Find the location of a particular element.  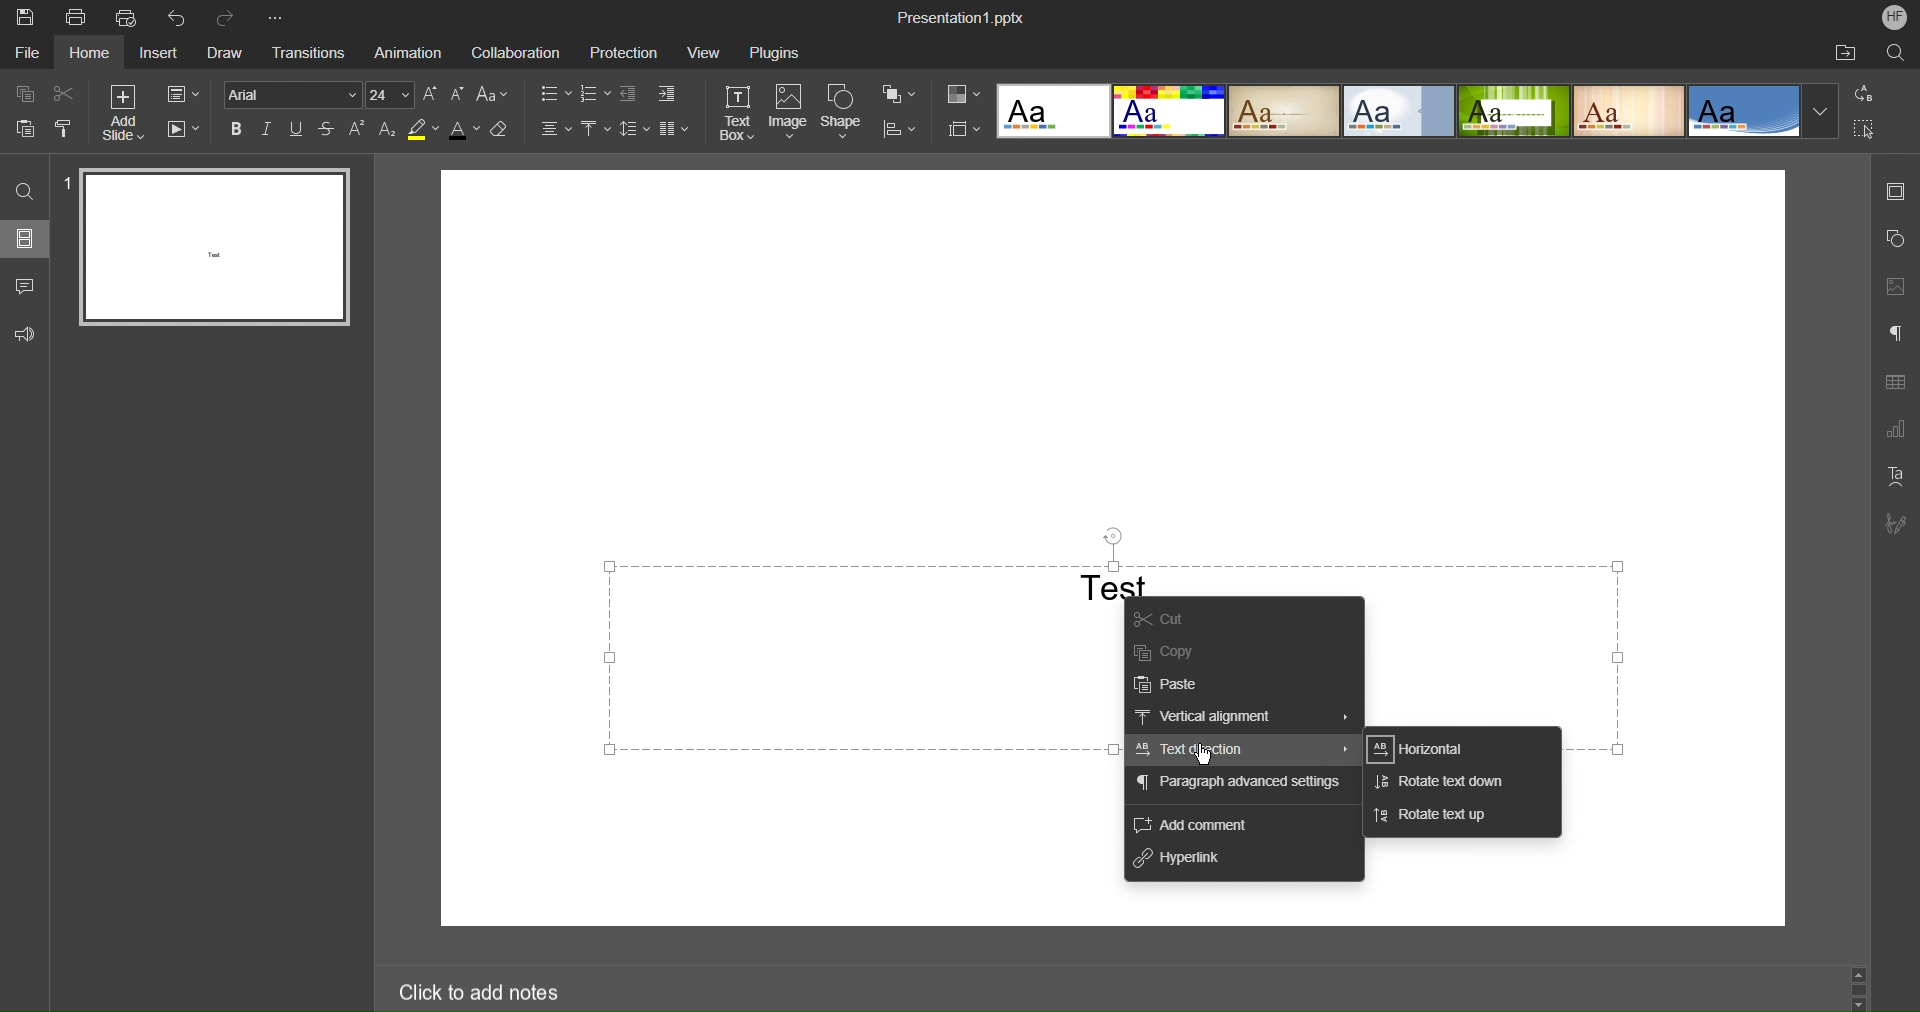

Undo is located at coordinates (180, 17).